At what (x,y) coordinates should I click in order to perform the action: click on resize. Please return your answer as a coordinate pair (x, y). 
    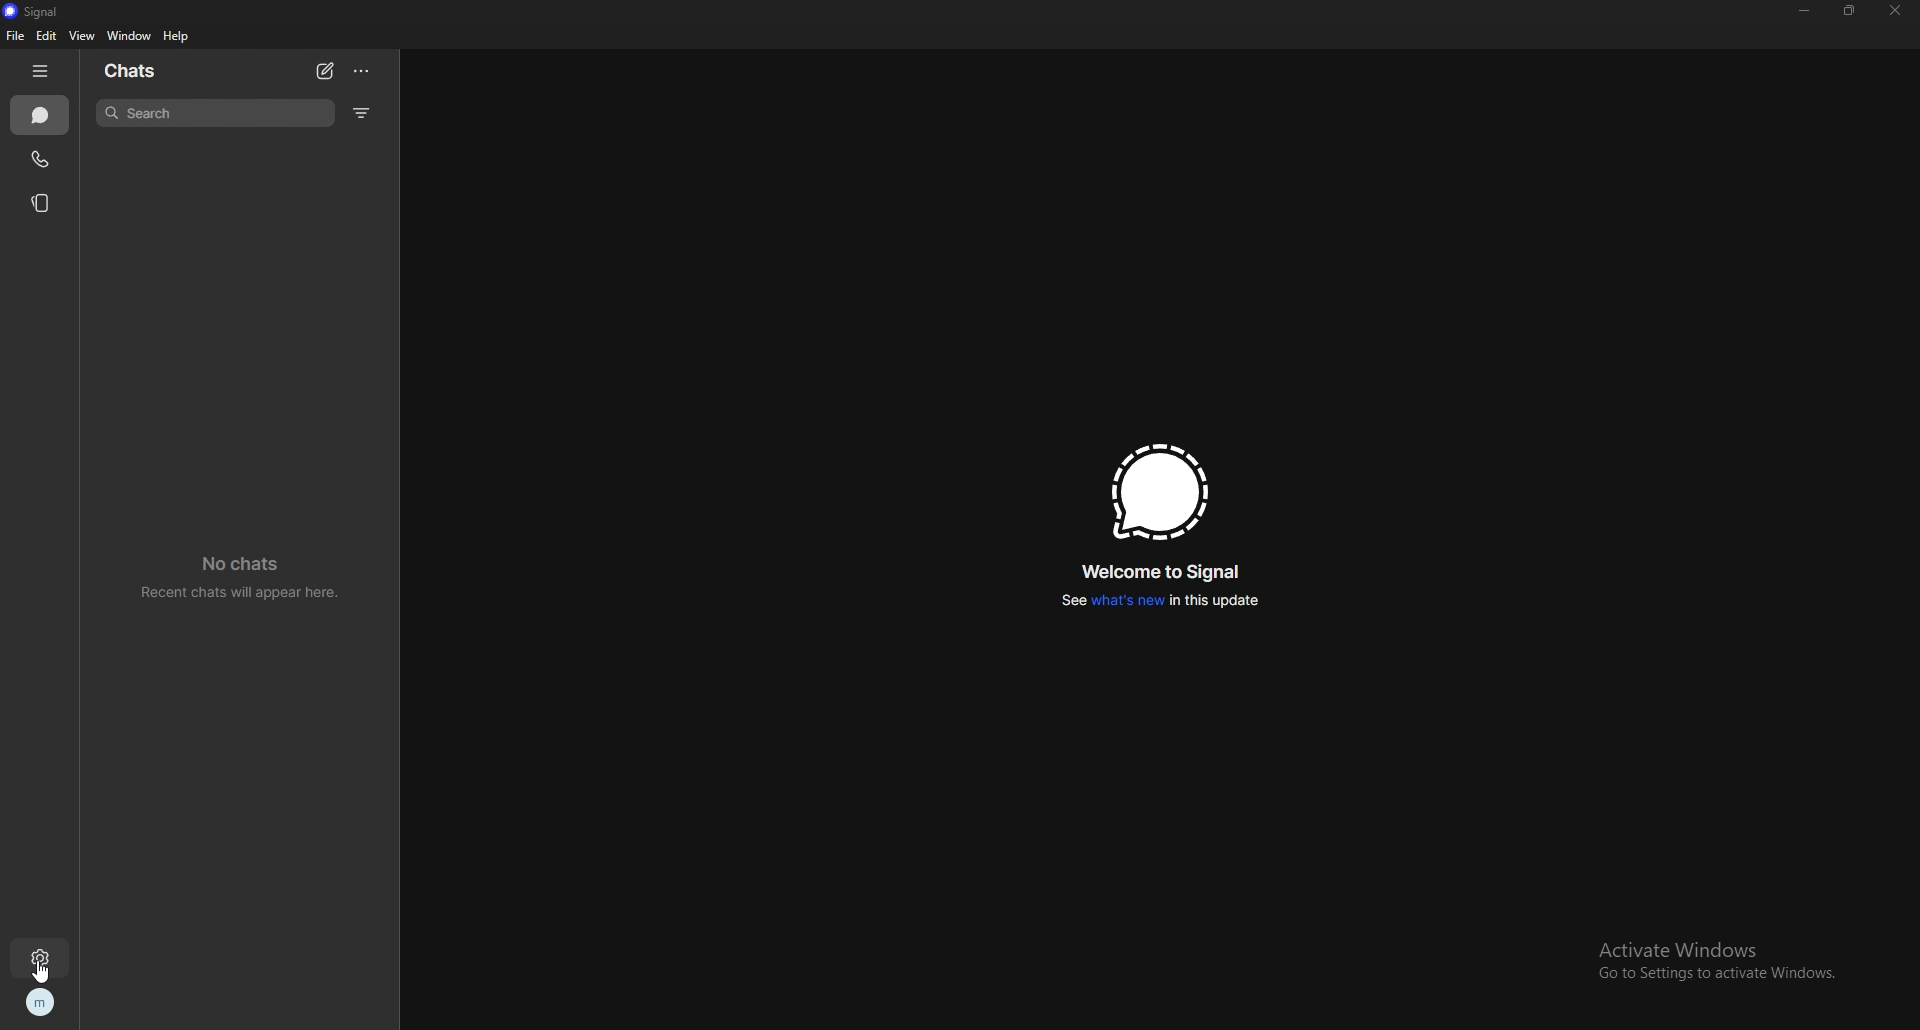
    Looking at the image, I should click on (1850, 9).